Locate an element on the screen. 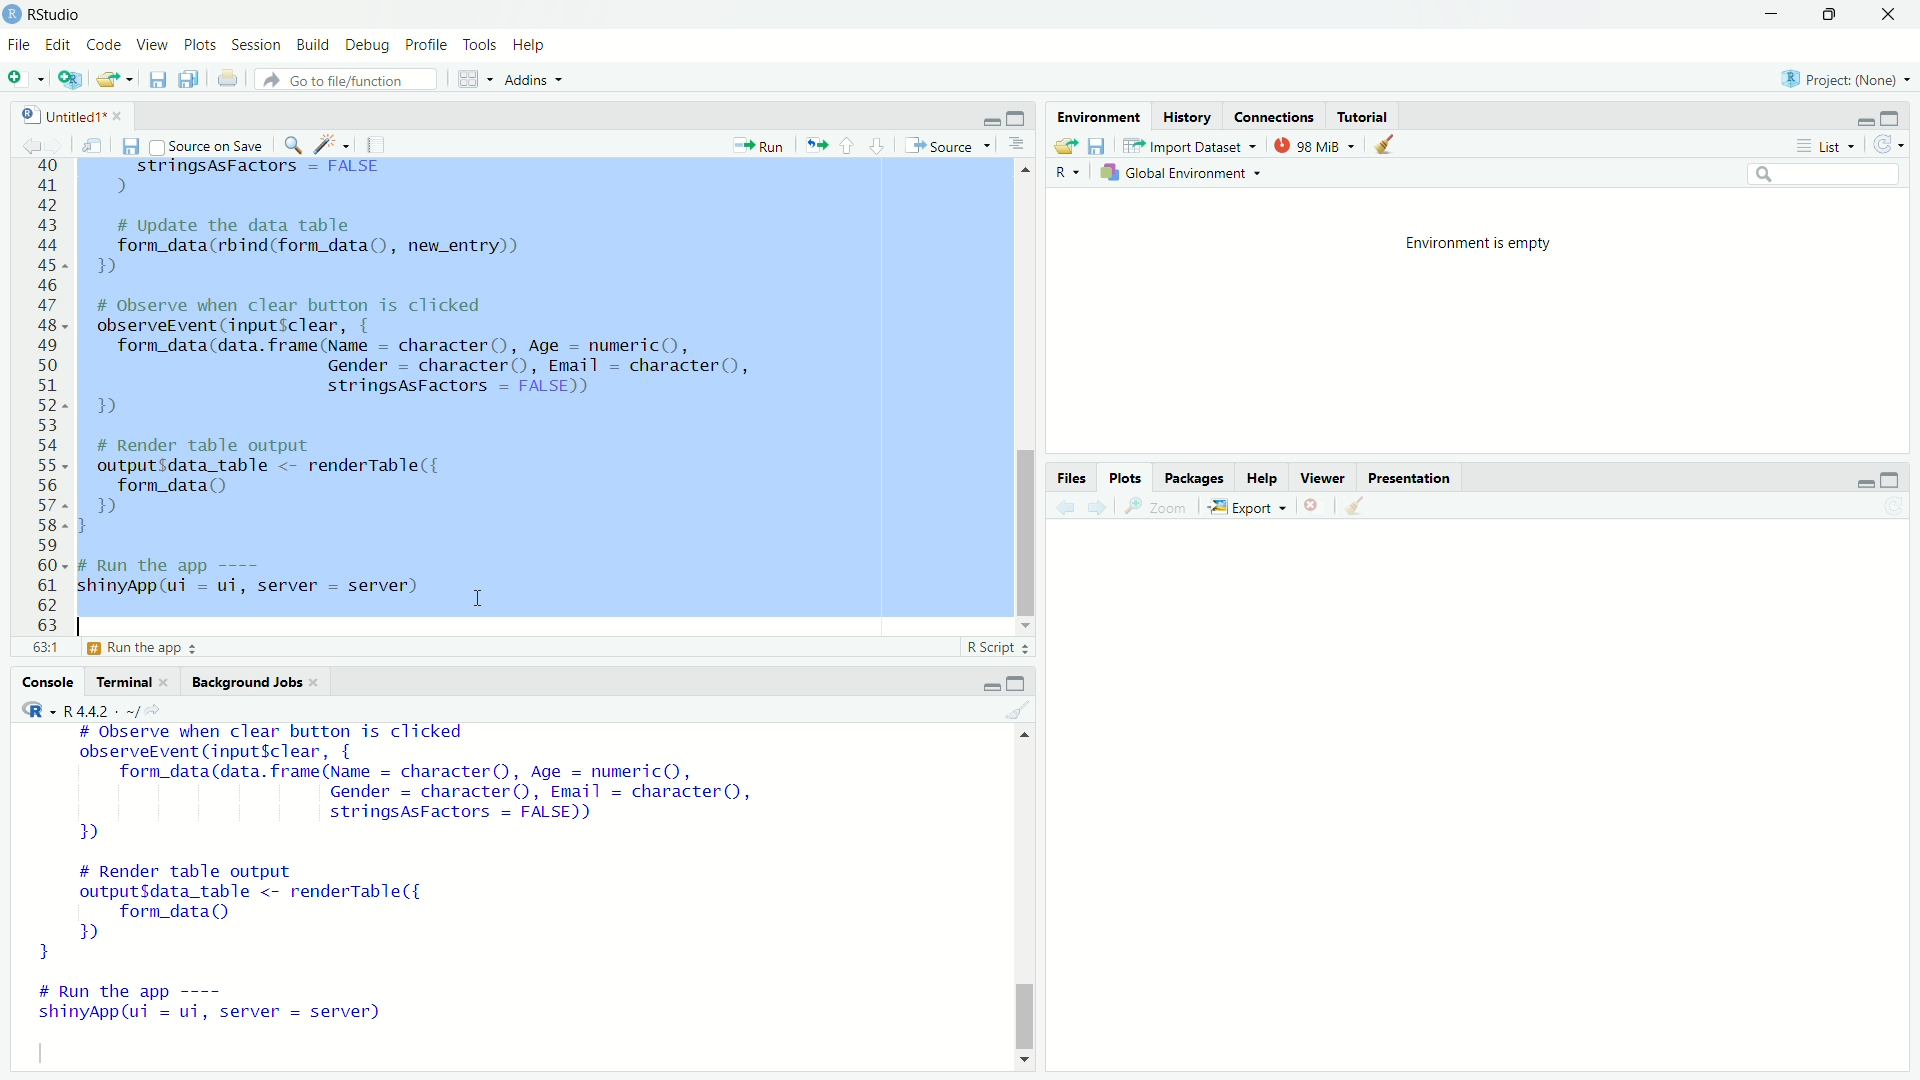 The height and width of the screenshot is (1080, 1920). Tools is located at coordinates (480, 44).